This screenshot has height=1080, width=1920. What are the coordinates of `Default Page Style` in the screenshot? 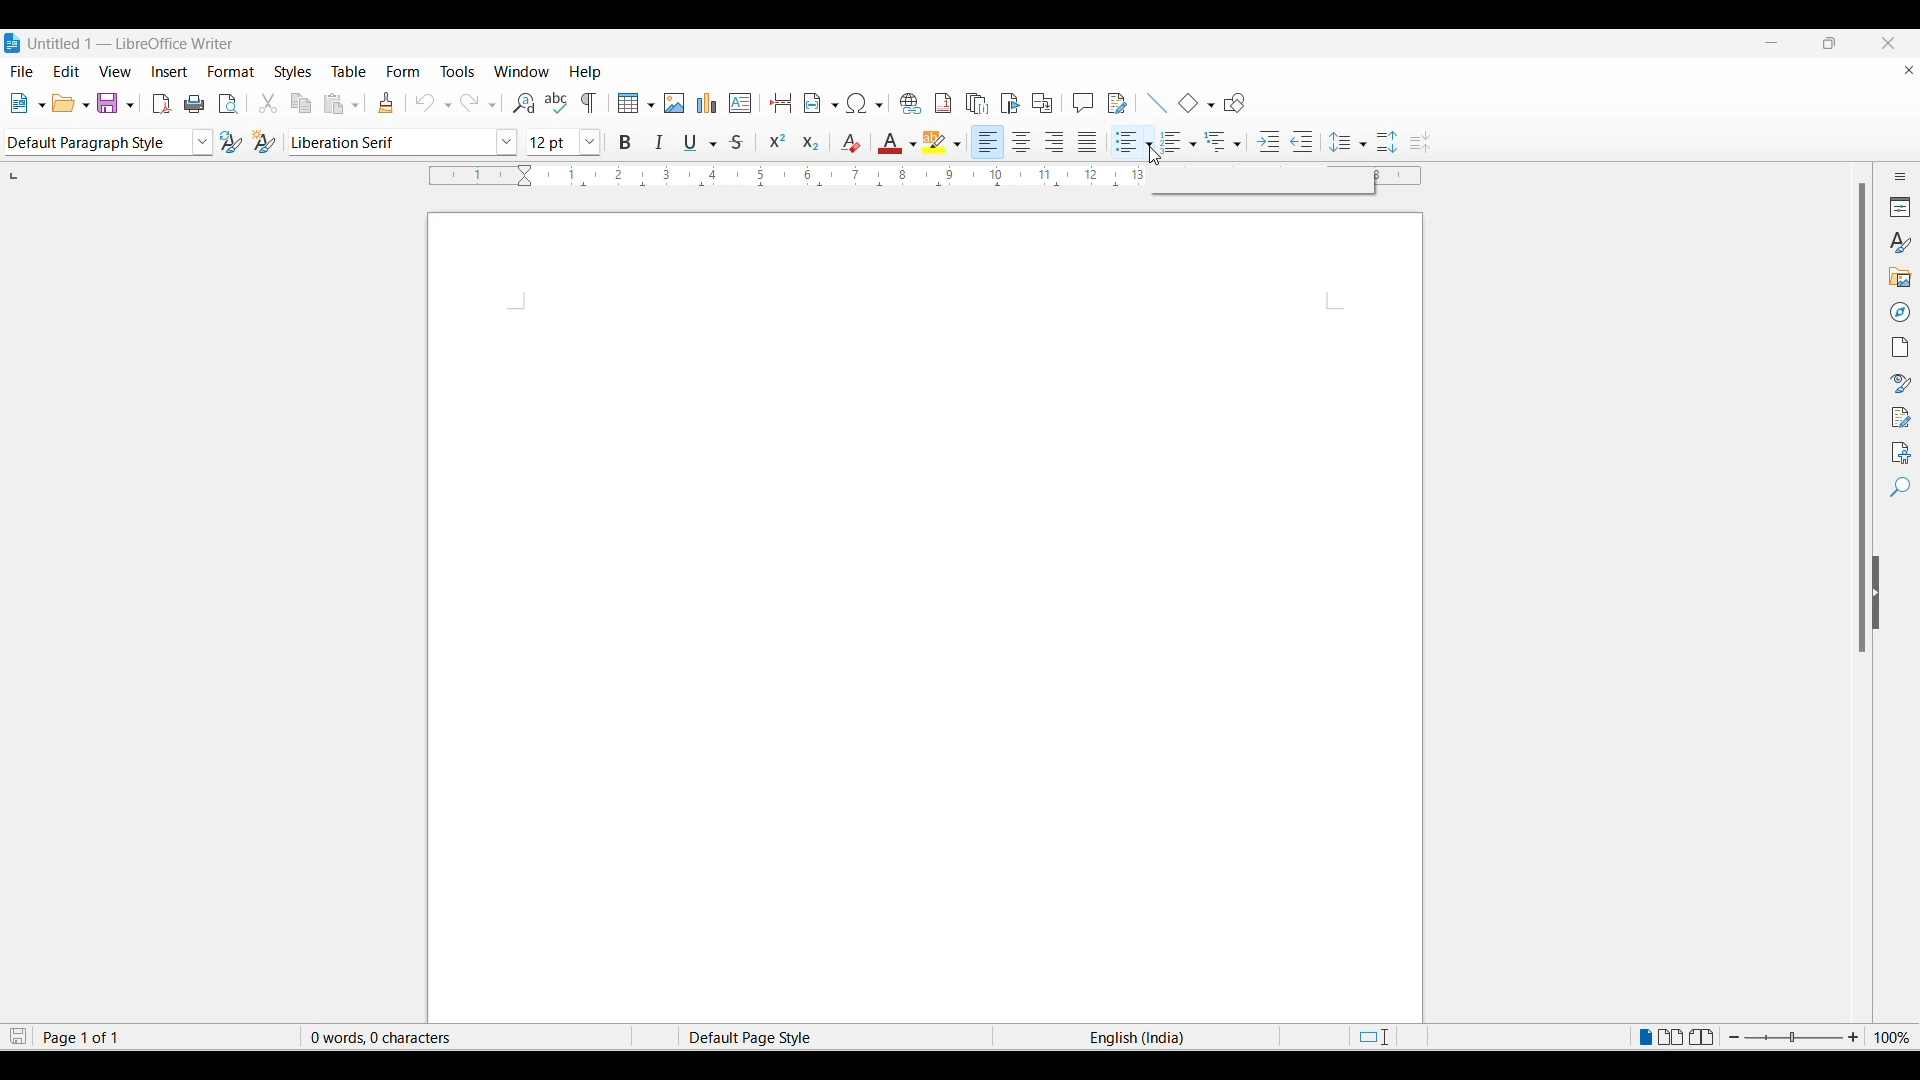 It's located at (754, 1036).